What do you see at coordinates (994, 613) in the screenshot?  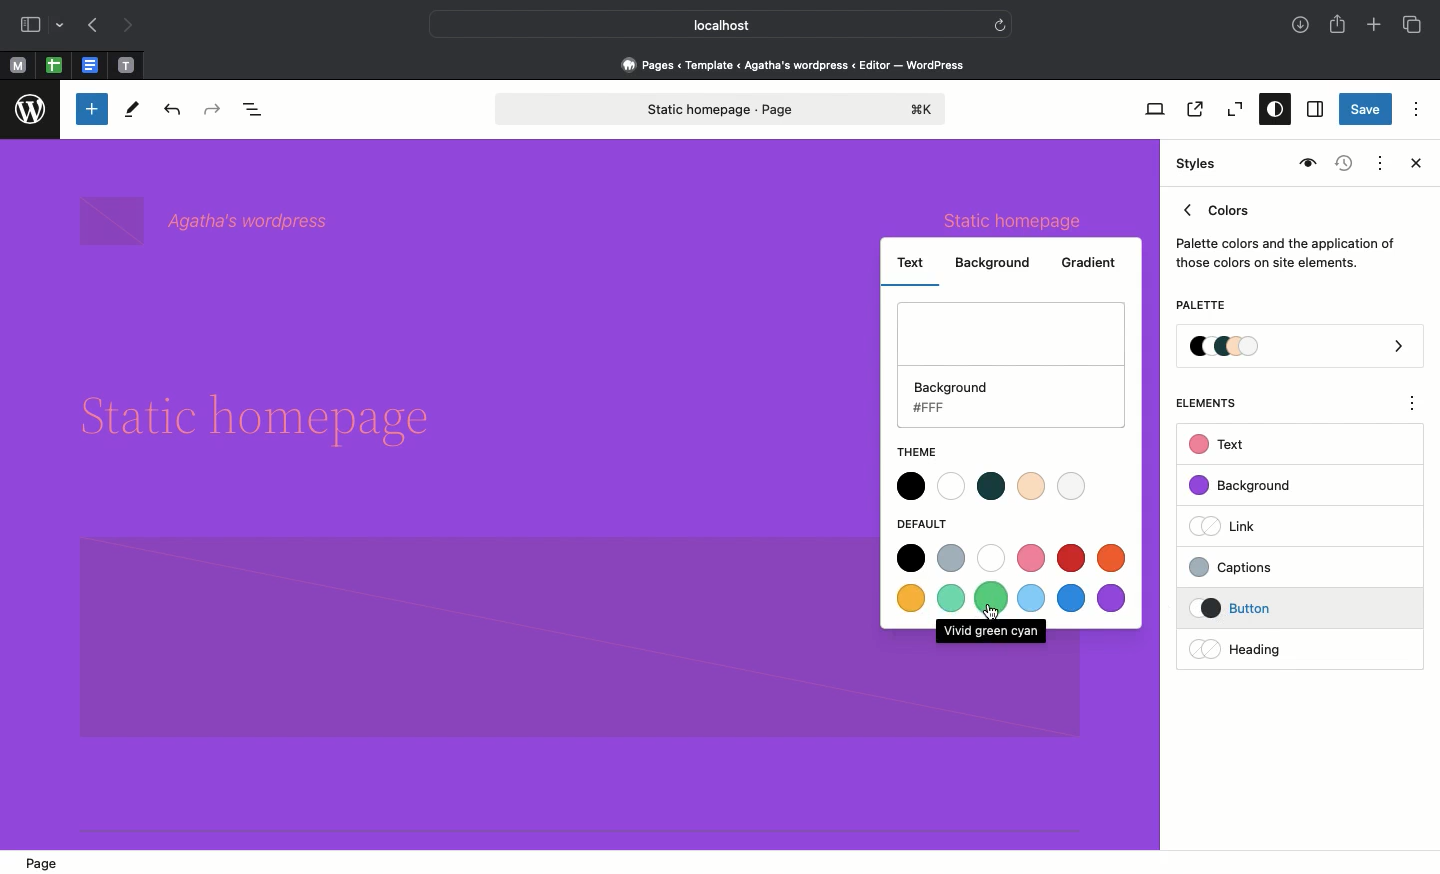 I see `cursor` at bounding box center [994, 613].